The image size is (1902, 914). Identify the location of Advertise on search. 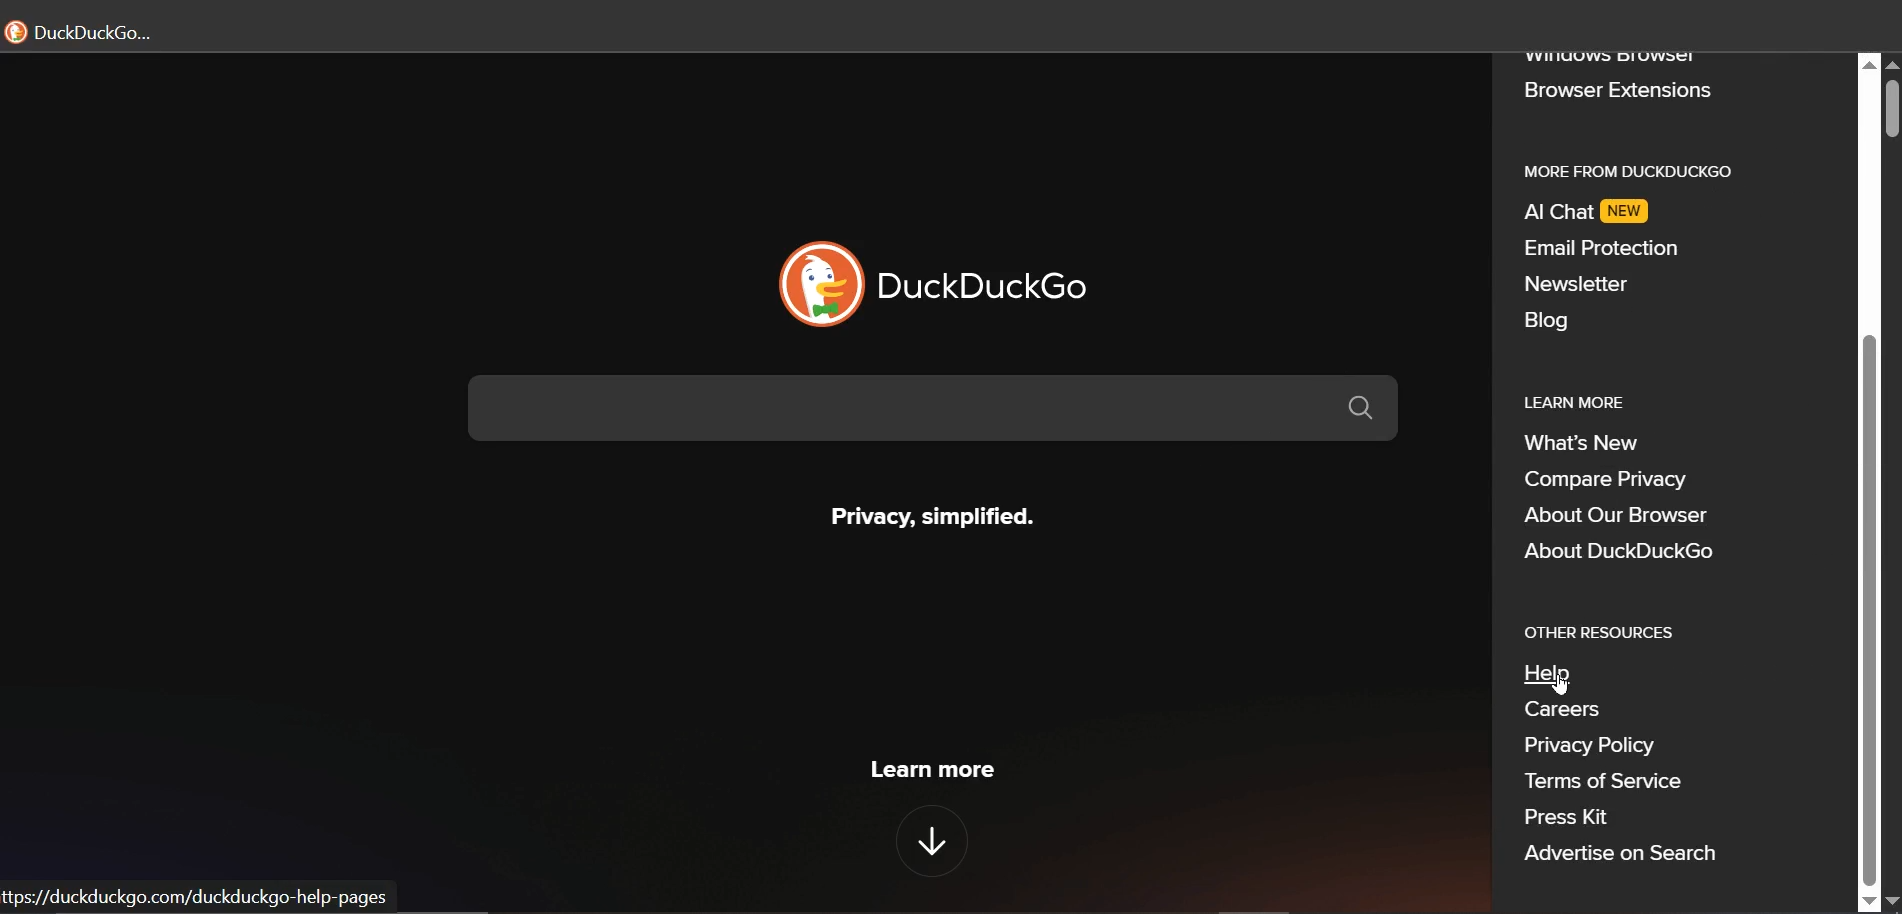
(1623, 855).